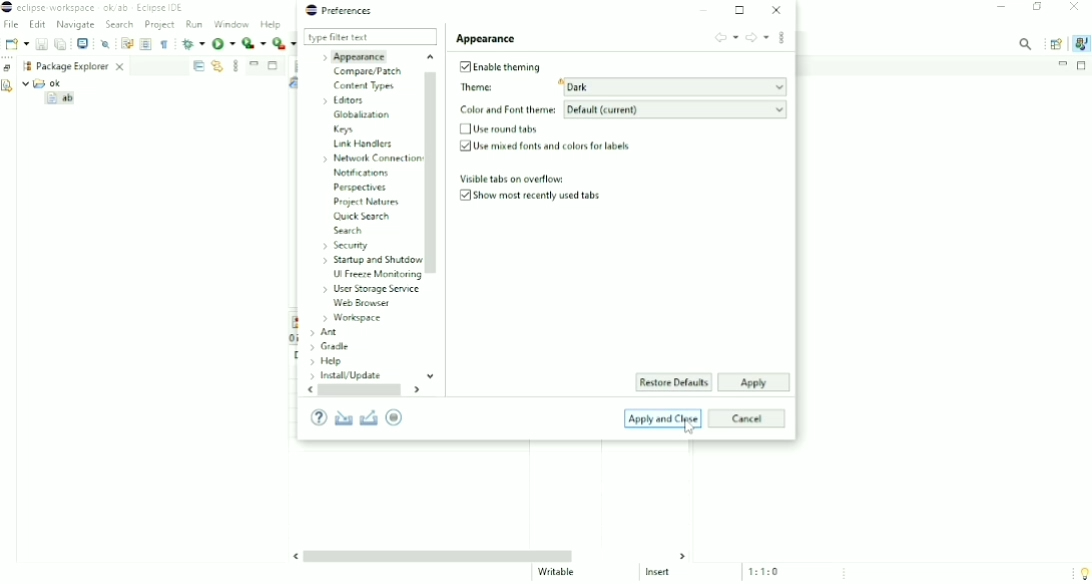  I want to click on Coverage, so click(254, 43).